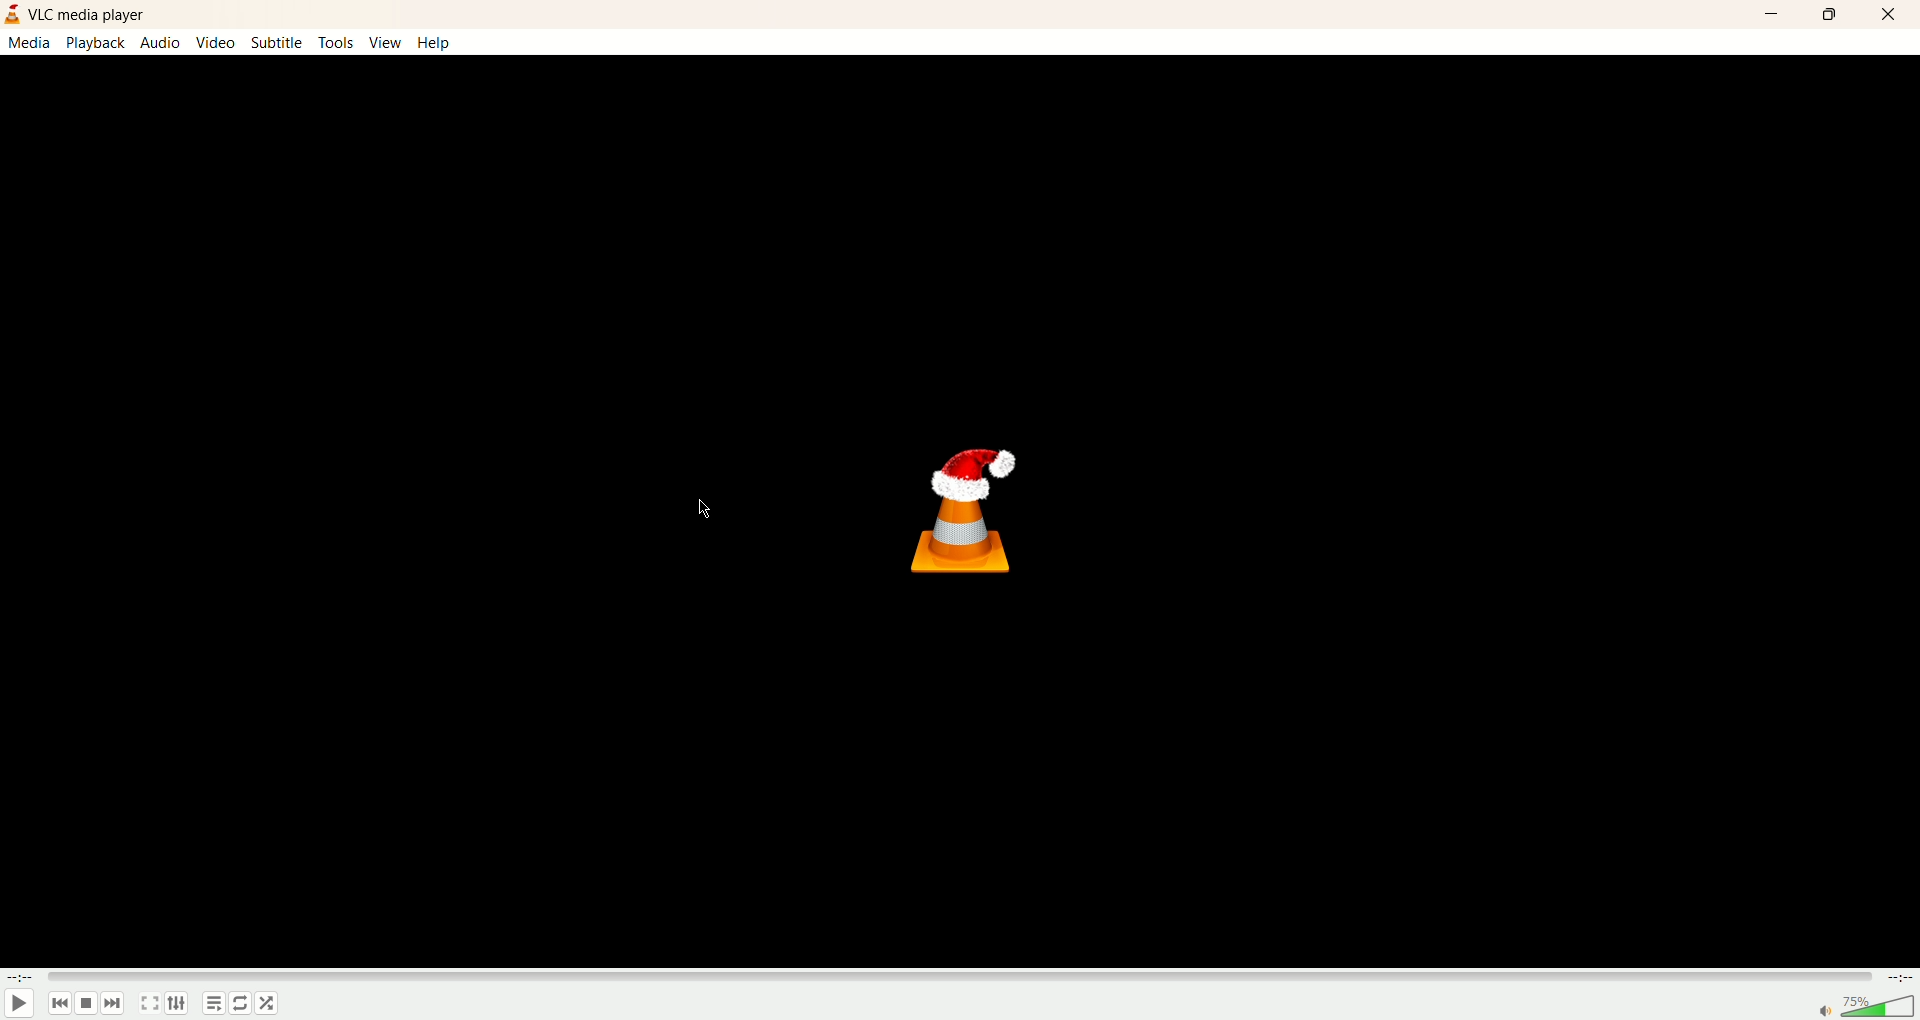  I want to click on view, so click(386, 42).